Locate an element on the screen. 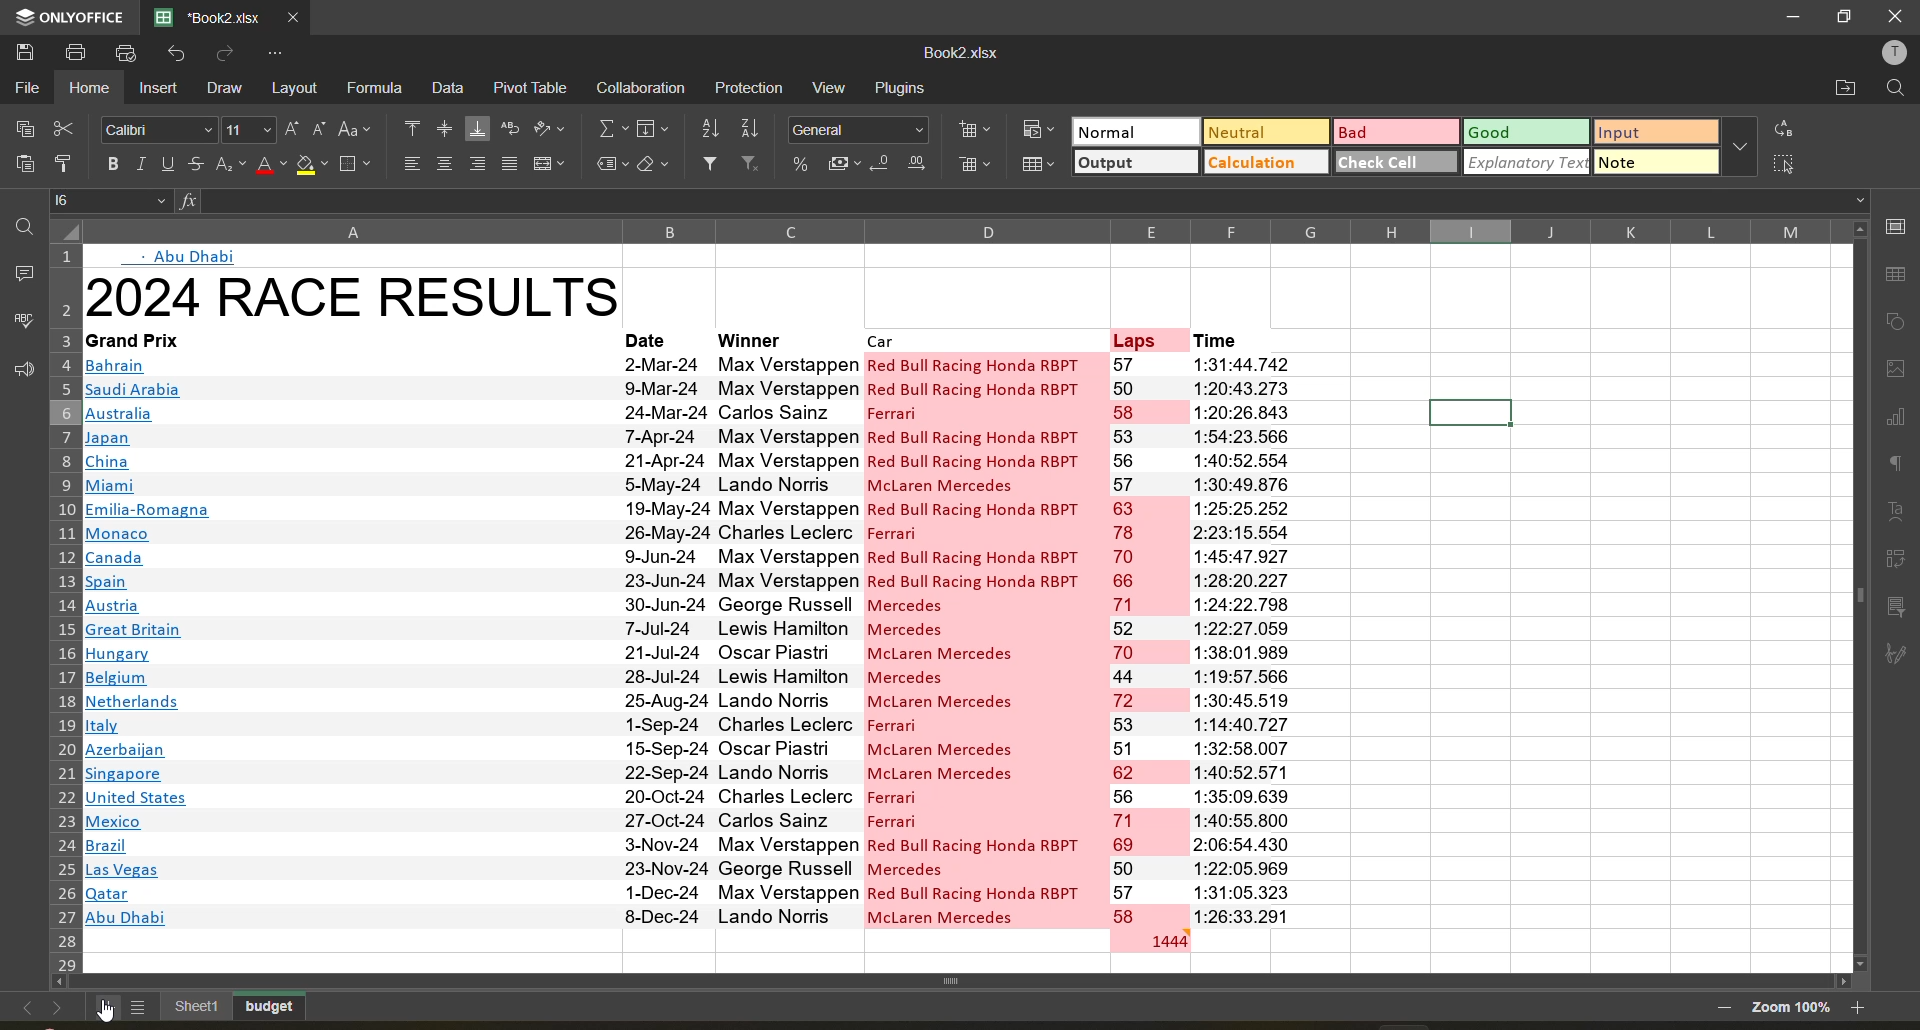 The width and height of the screenshot is (1920, 1030). row numbers is located at coordinates (67, 610).